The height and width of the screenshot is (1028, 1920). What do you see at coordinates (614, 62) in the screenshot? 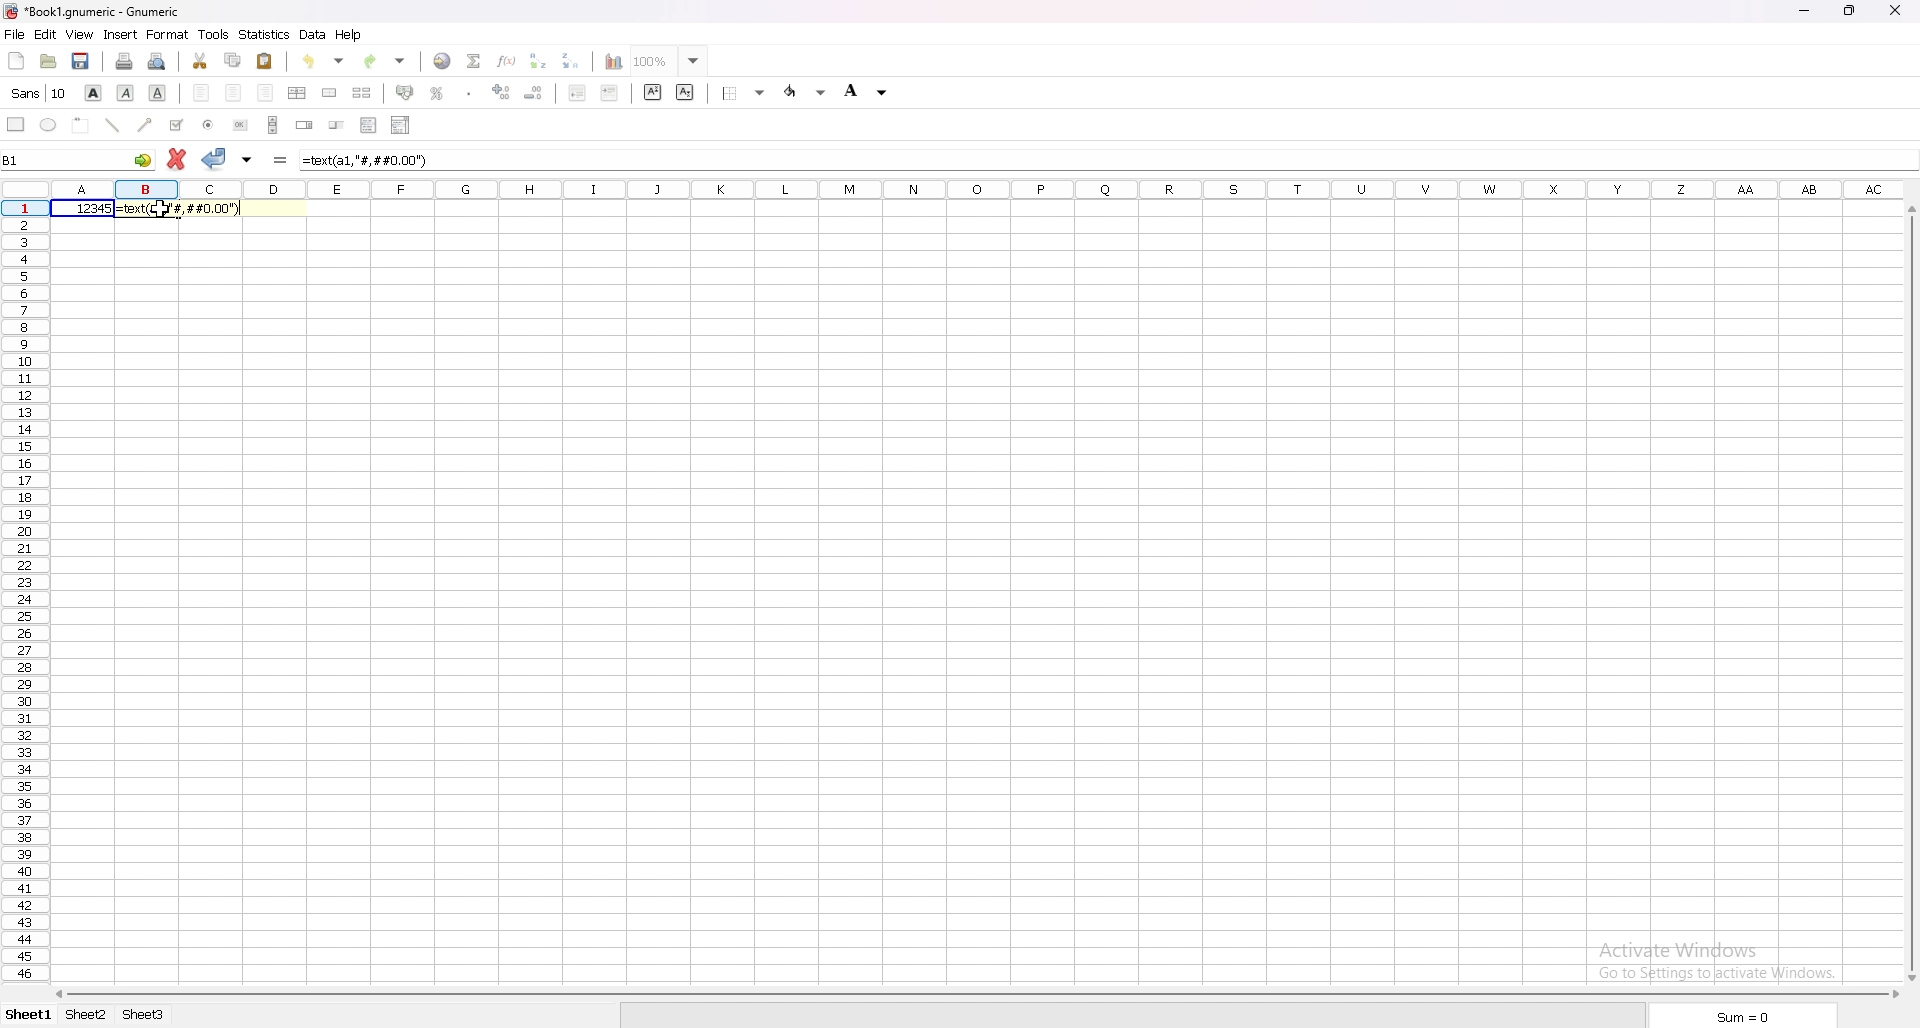
I see `chart` at bounding box center [614, 62].